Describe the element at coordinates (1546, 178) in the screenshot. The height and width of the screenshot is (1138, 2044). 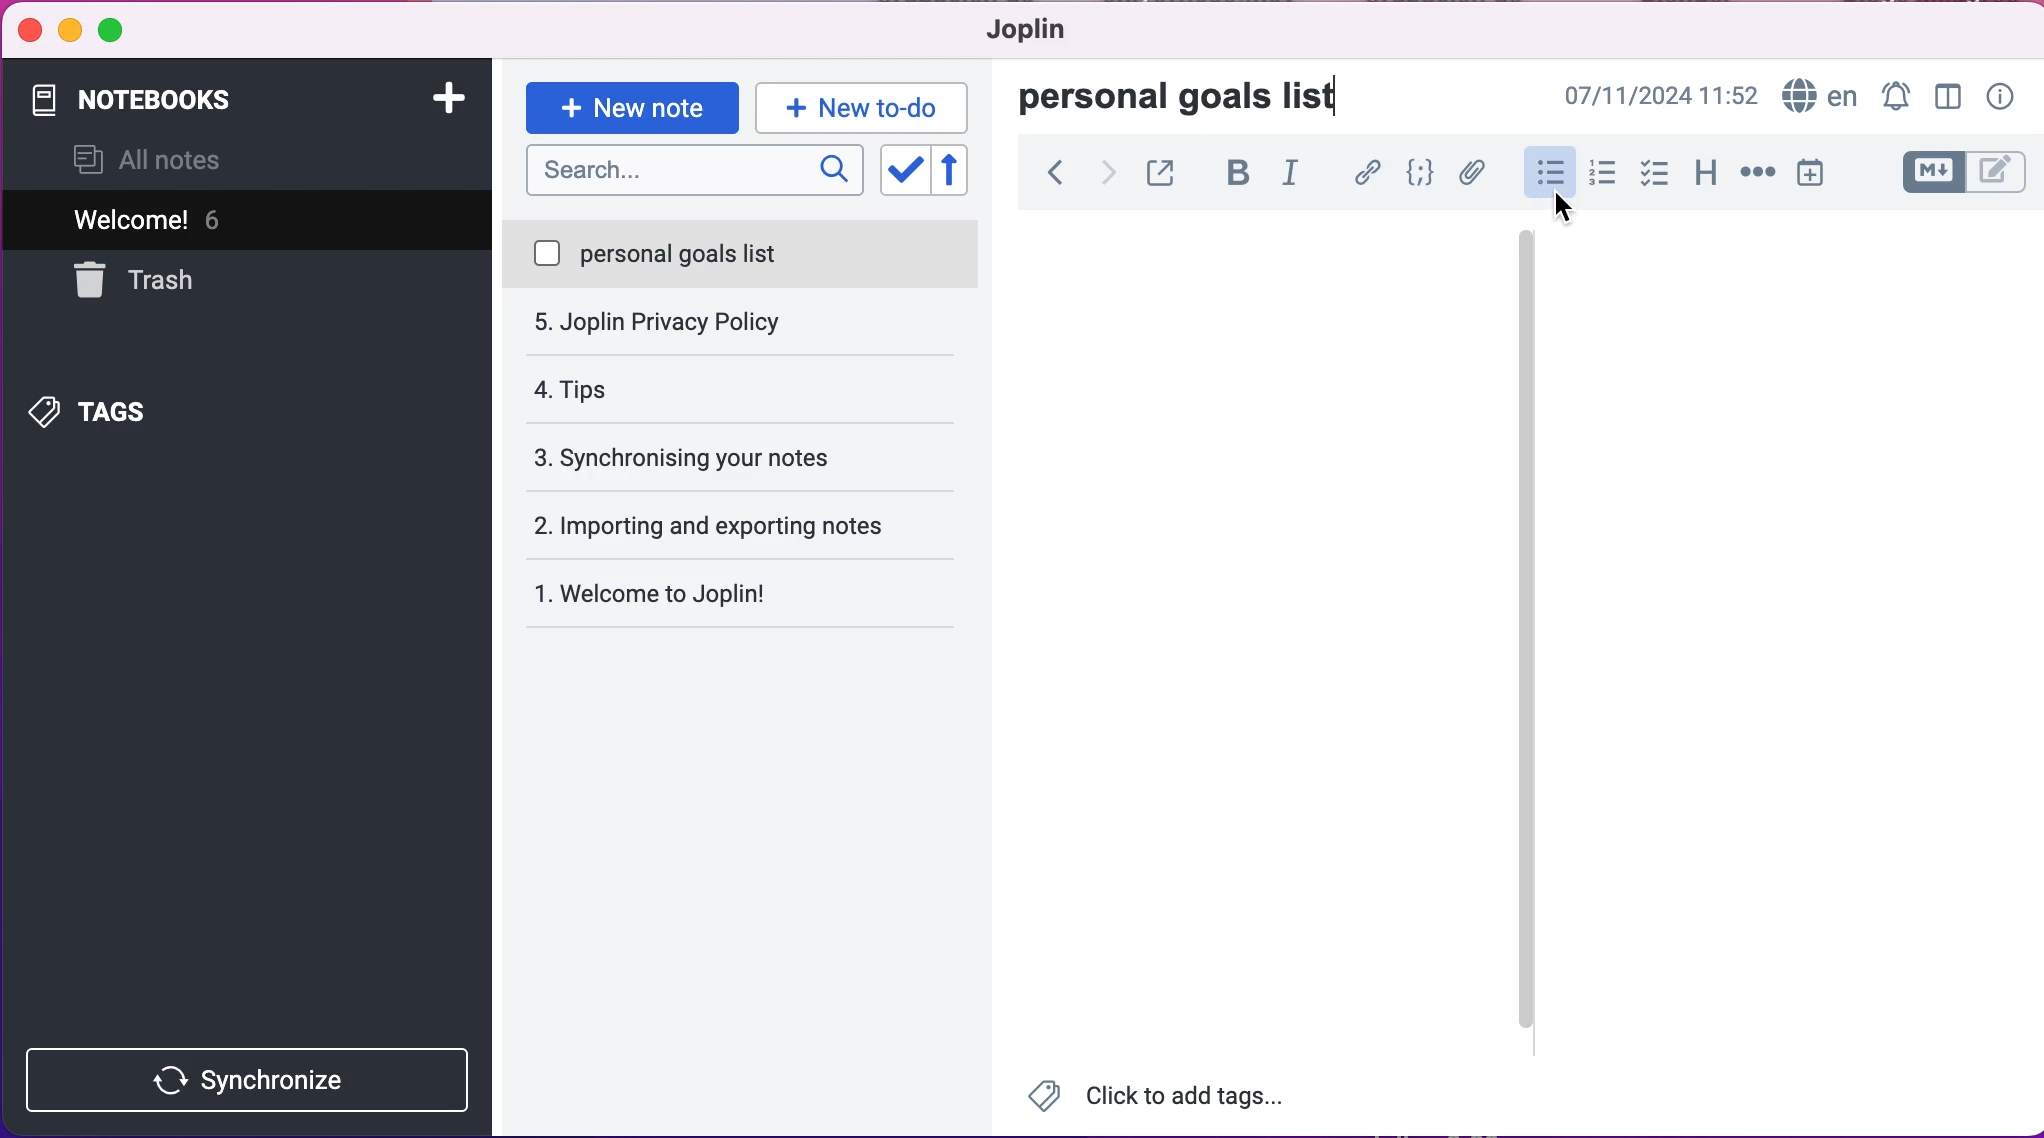
I see `bulleted lists` at that location.